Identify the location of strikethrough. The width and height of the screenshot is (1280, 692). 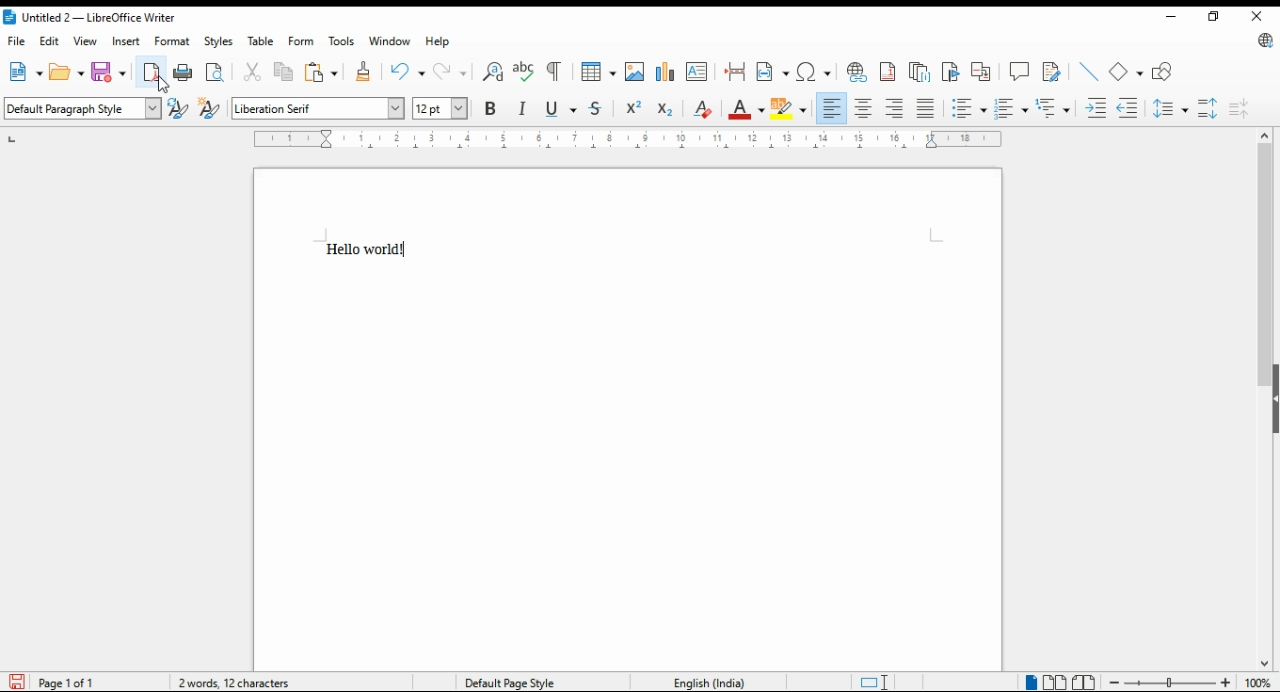
(597, 110).